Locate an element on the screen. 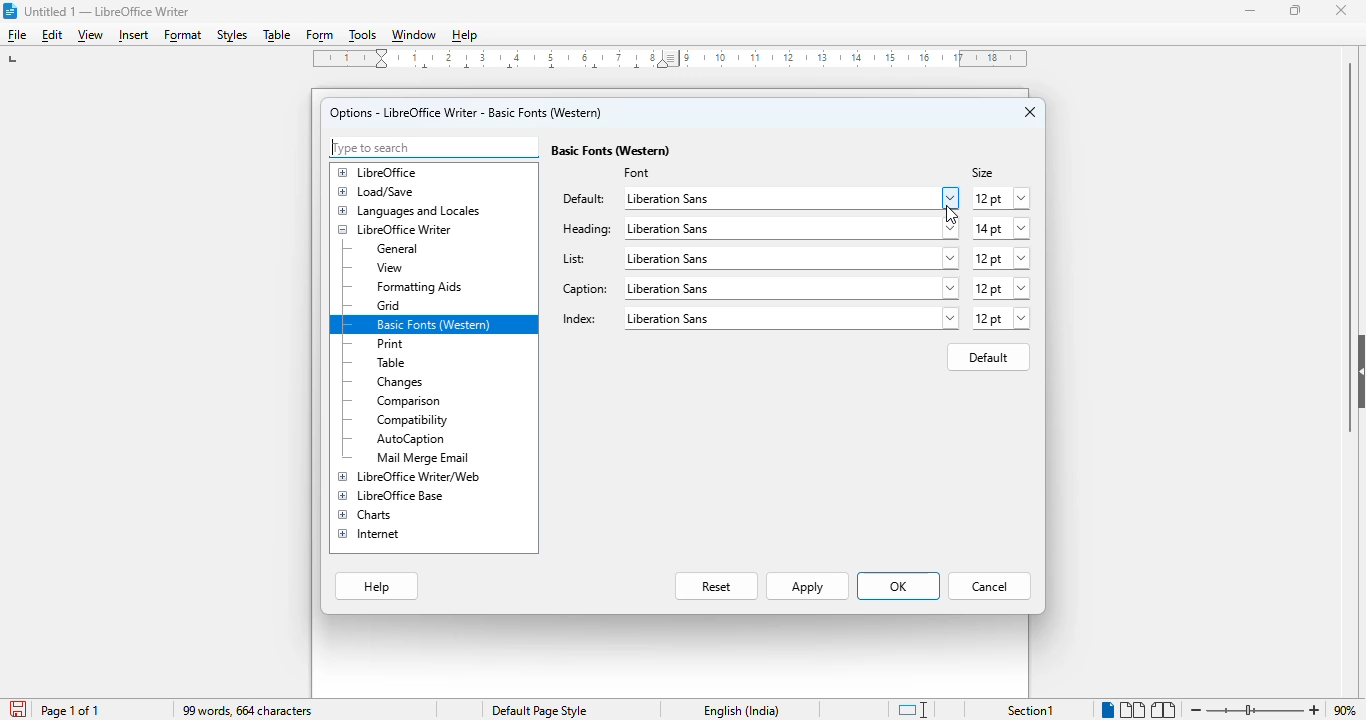  mail merge email is located at coordinates (424, 458).